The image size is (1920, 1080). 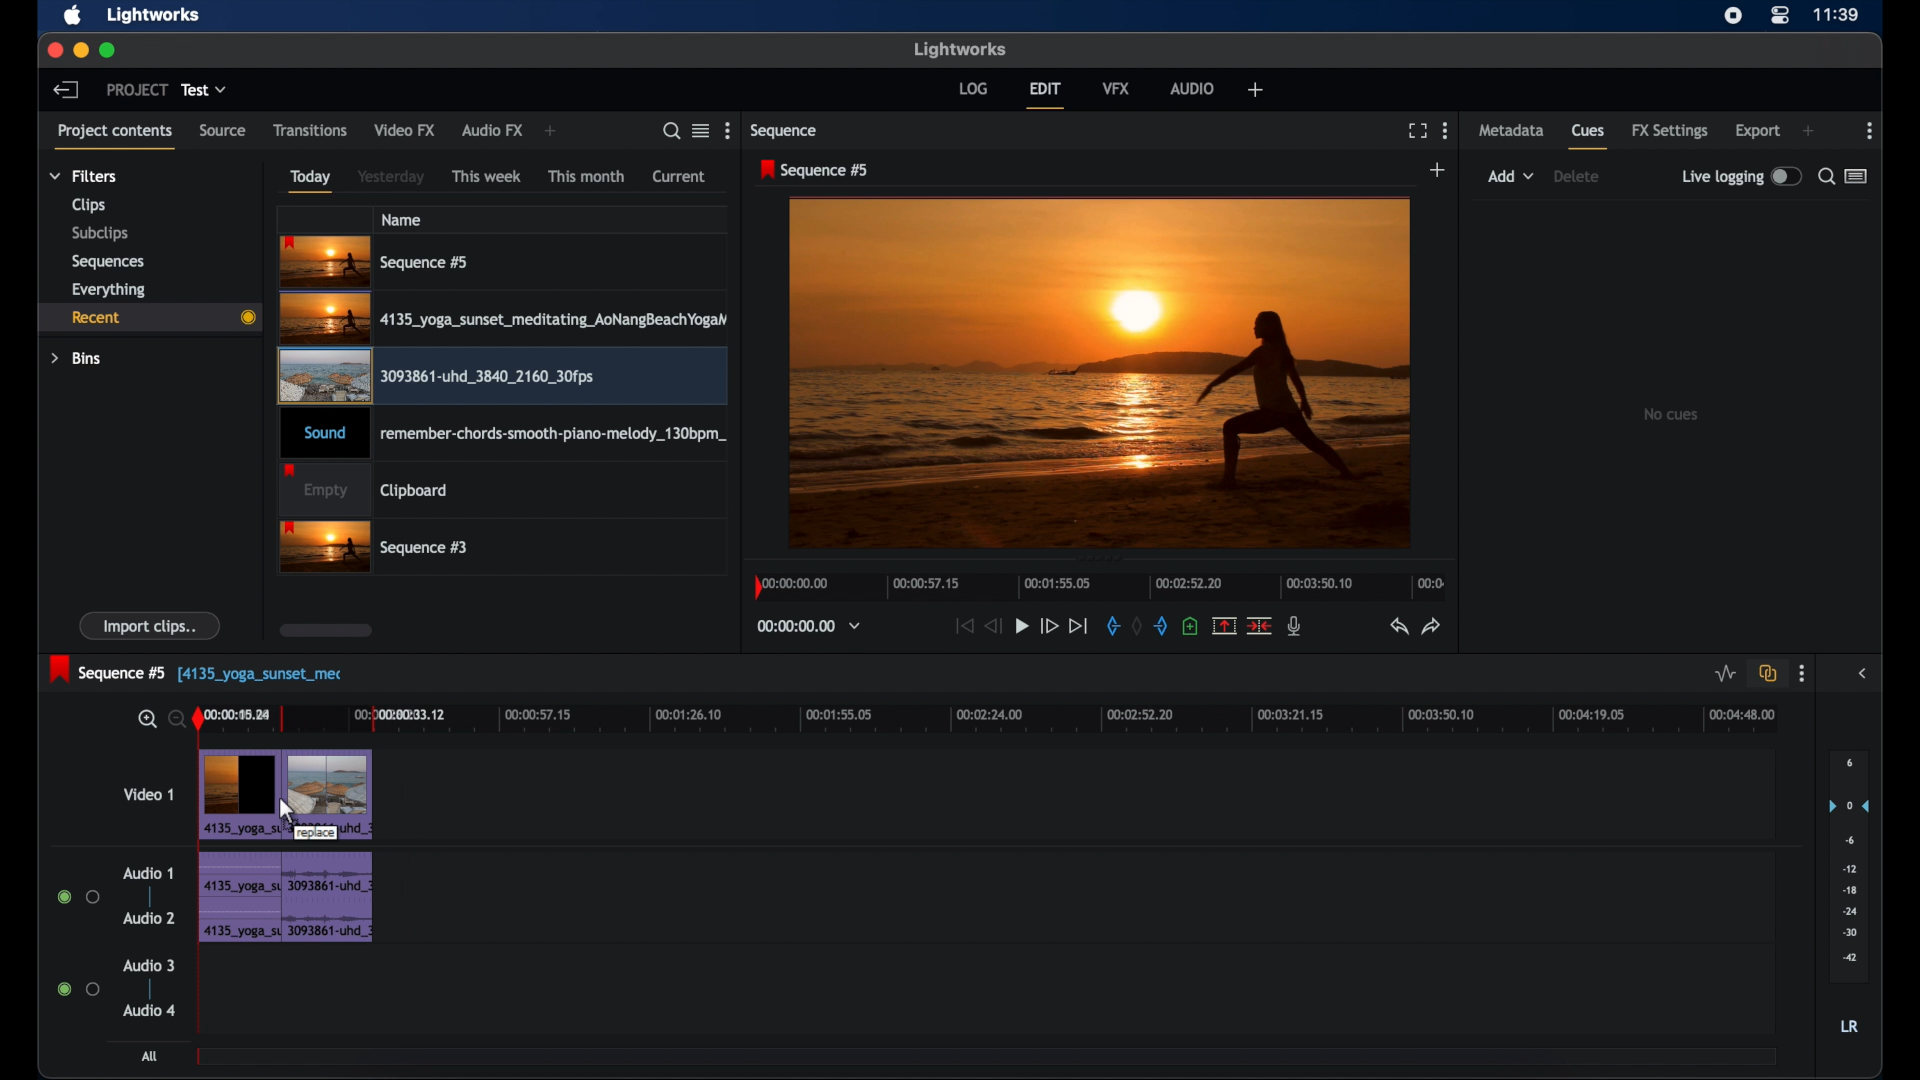 What do you see at coordinates (1190, 625) in the screenshot?
I see `add cue at current position` at bounding box center [1190, 625].